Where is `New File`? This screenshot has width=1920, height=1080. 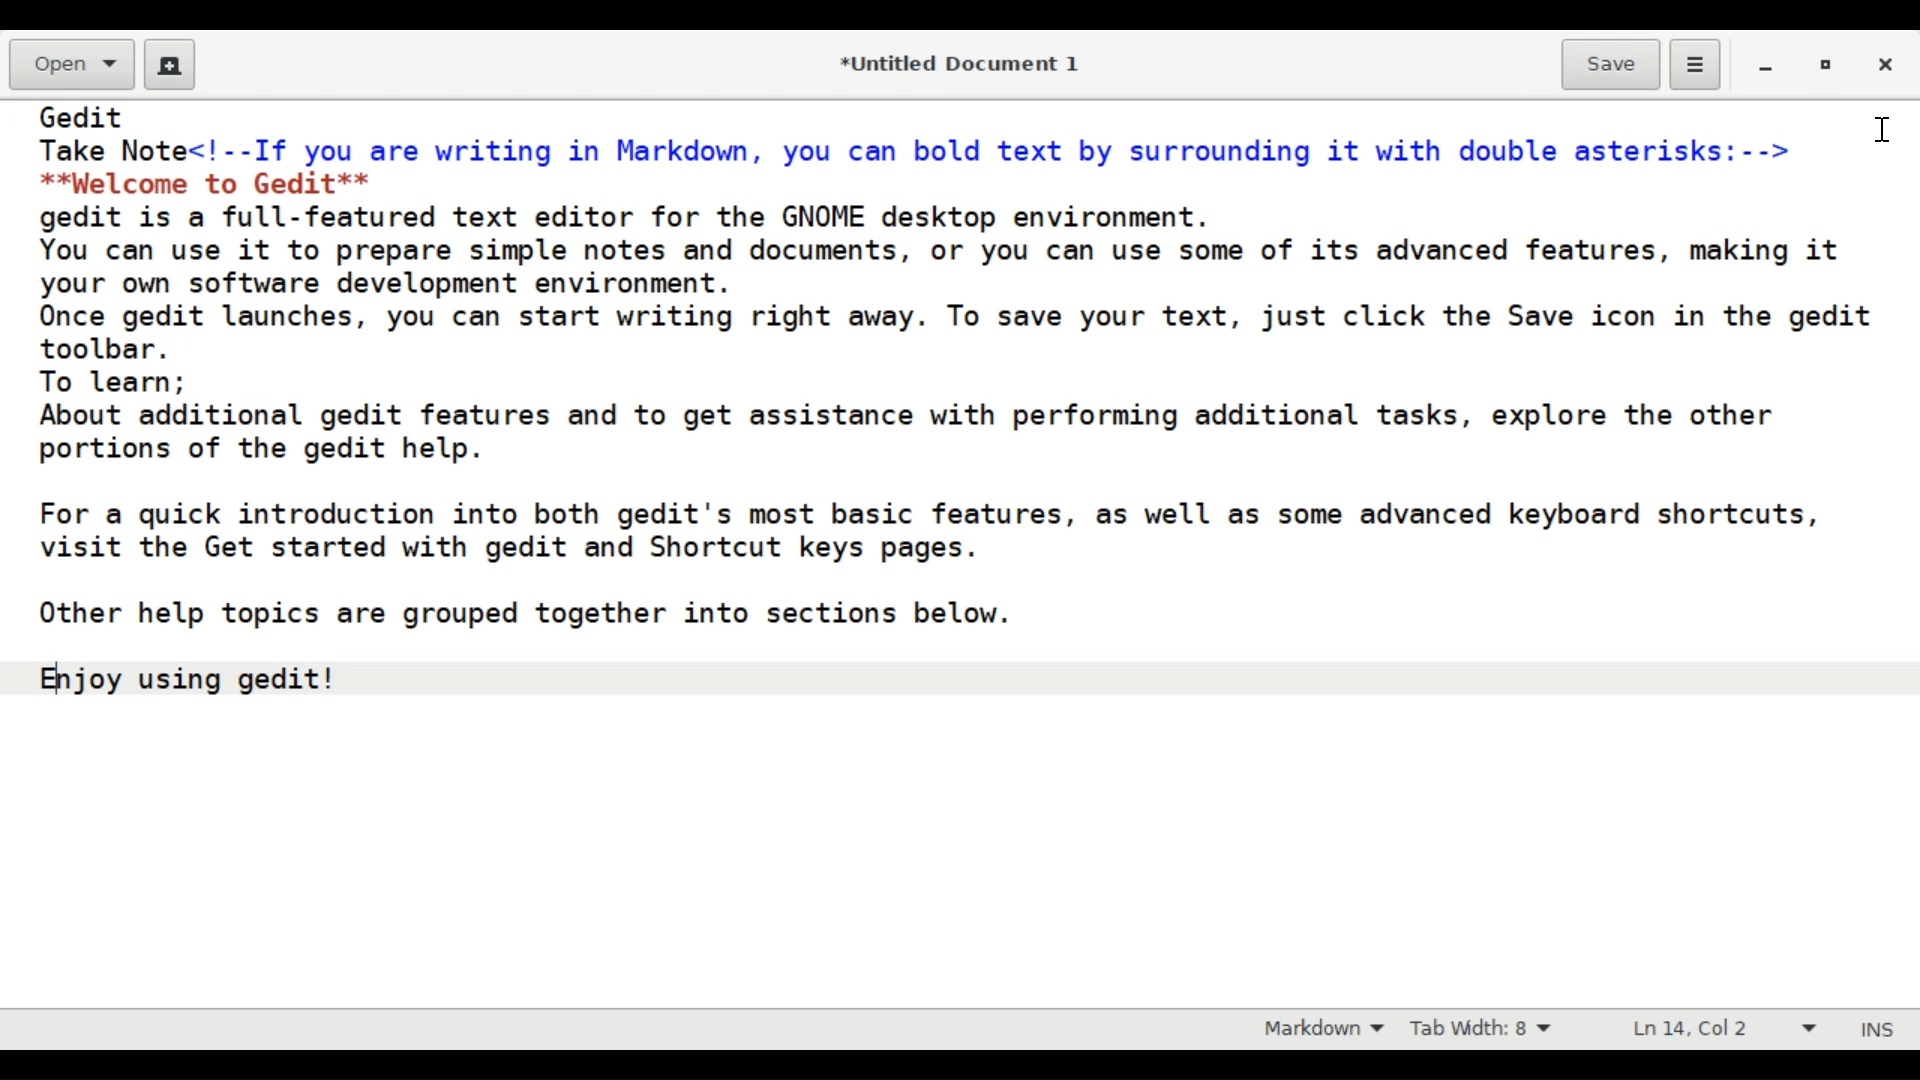
New File is located at coordinates (169, 63).